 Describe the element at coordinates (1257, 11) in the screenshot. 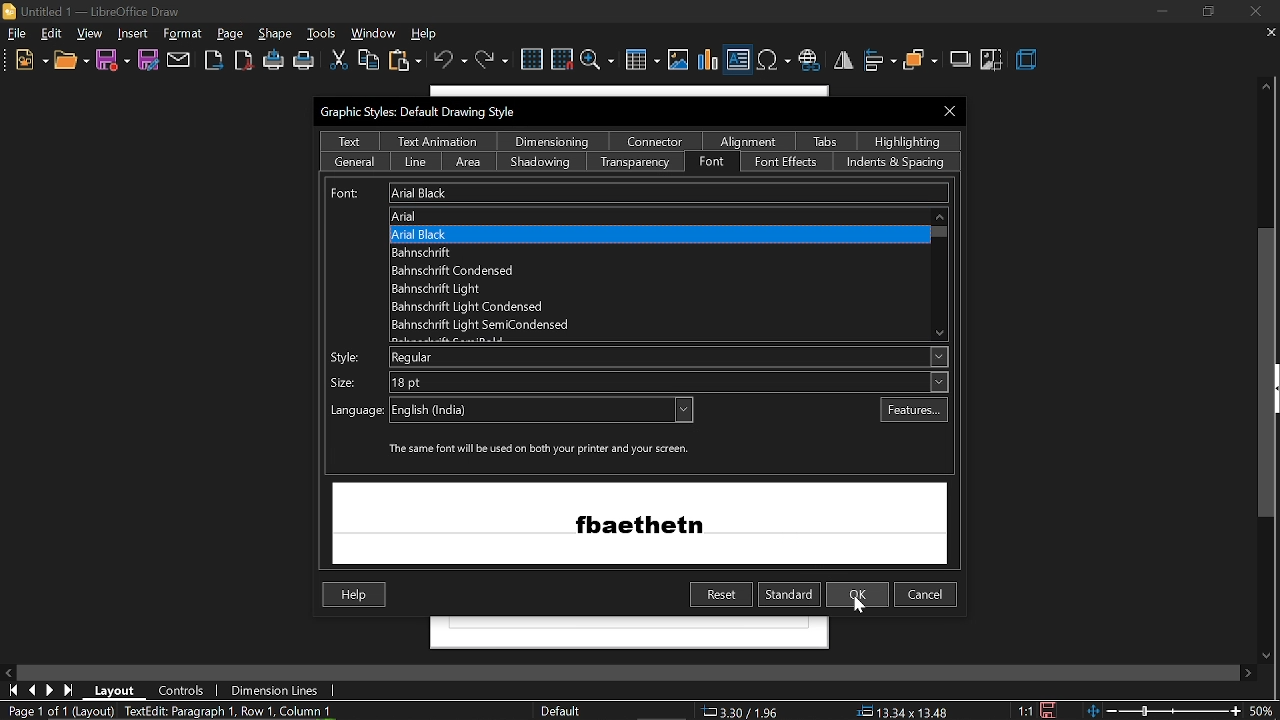

I see `close` at that location.